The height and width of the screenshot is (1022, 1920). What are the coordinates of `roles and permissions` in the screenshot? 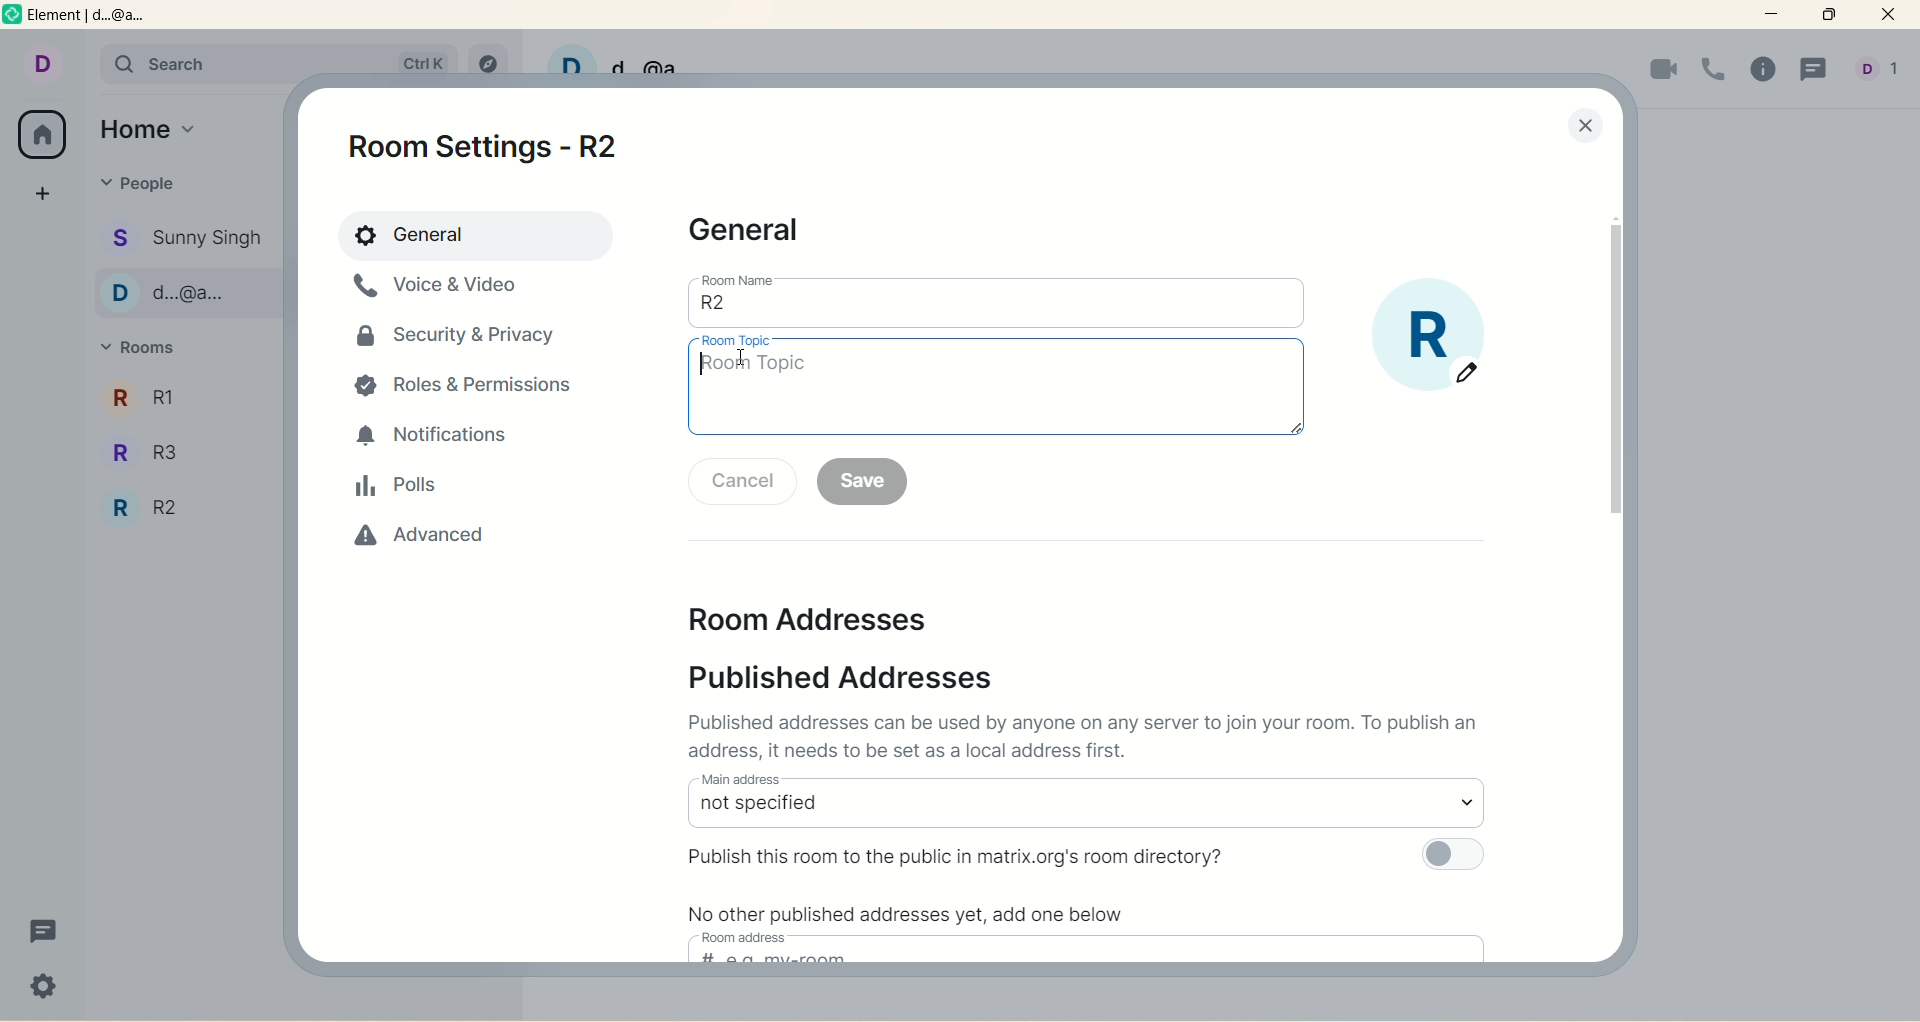 It's located at (471, 388).